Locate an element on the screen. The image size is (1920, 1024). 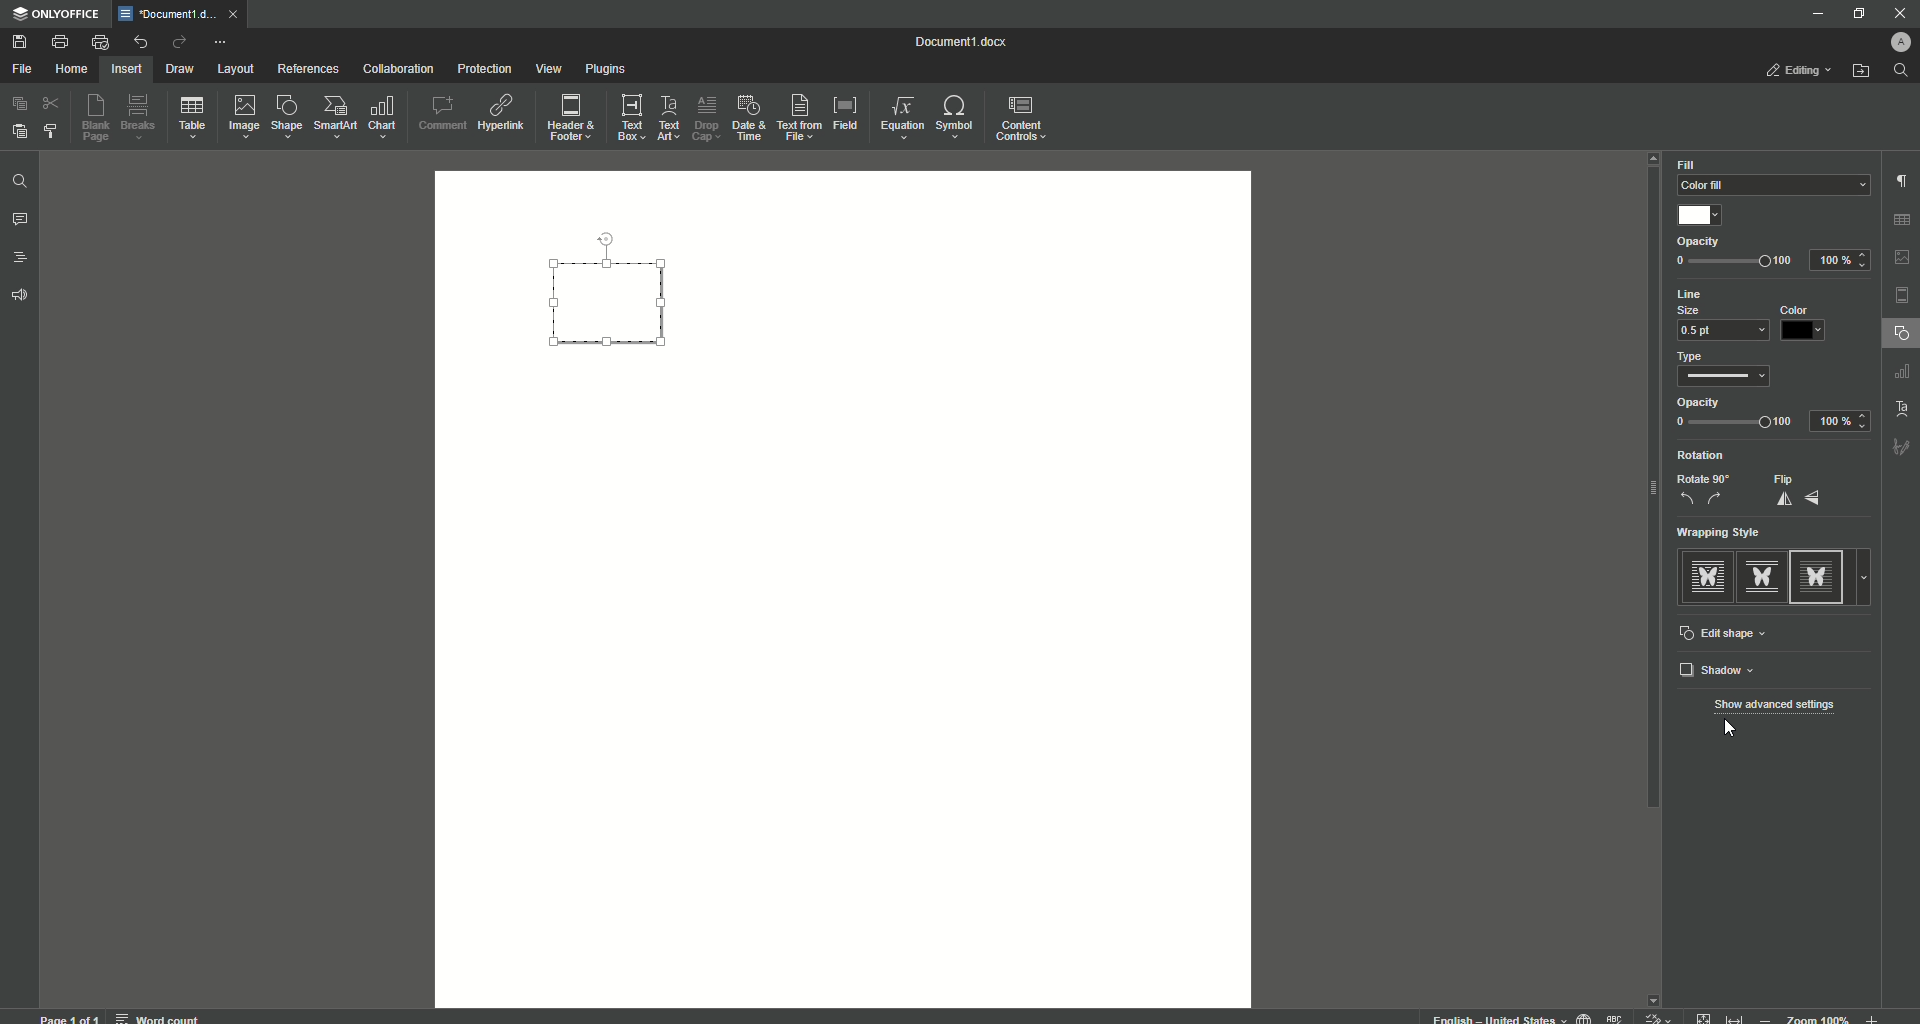
table is located at coordinates (1905, 217).